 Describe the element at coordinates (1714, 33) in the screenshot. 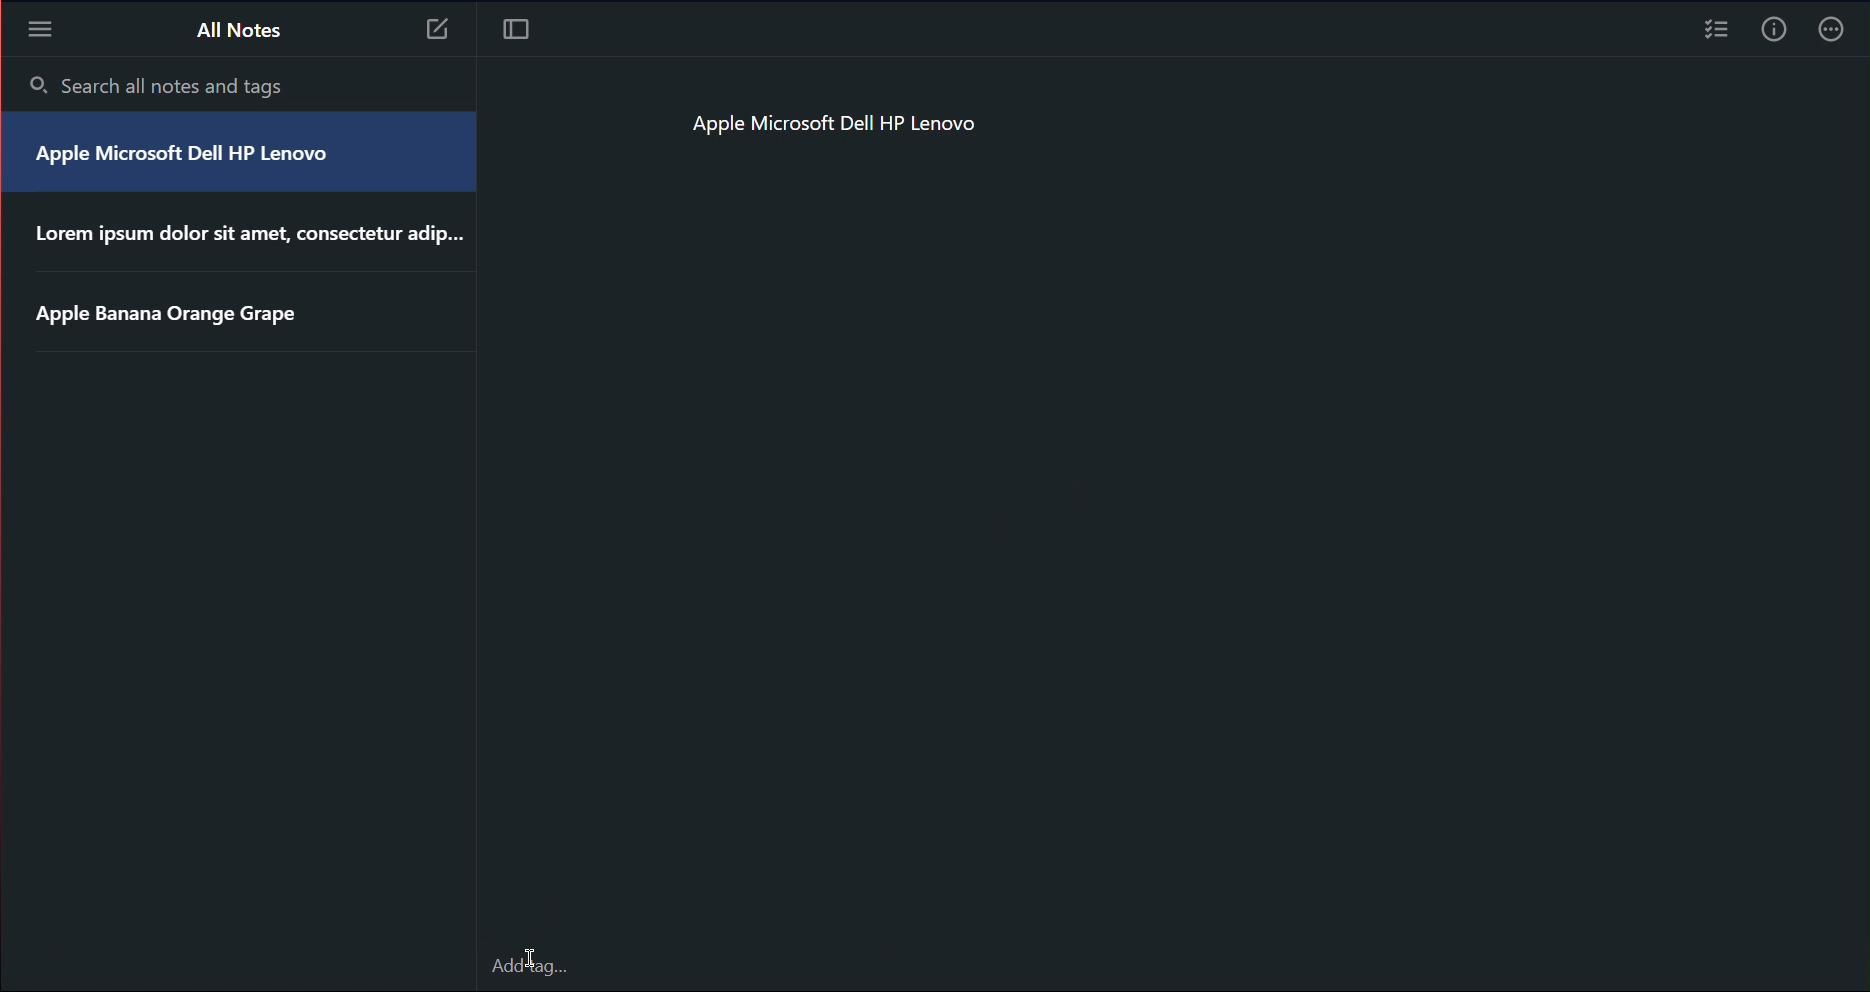

I see `Checklist` at that location.